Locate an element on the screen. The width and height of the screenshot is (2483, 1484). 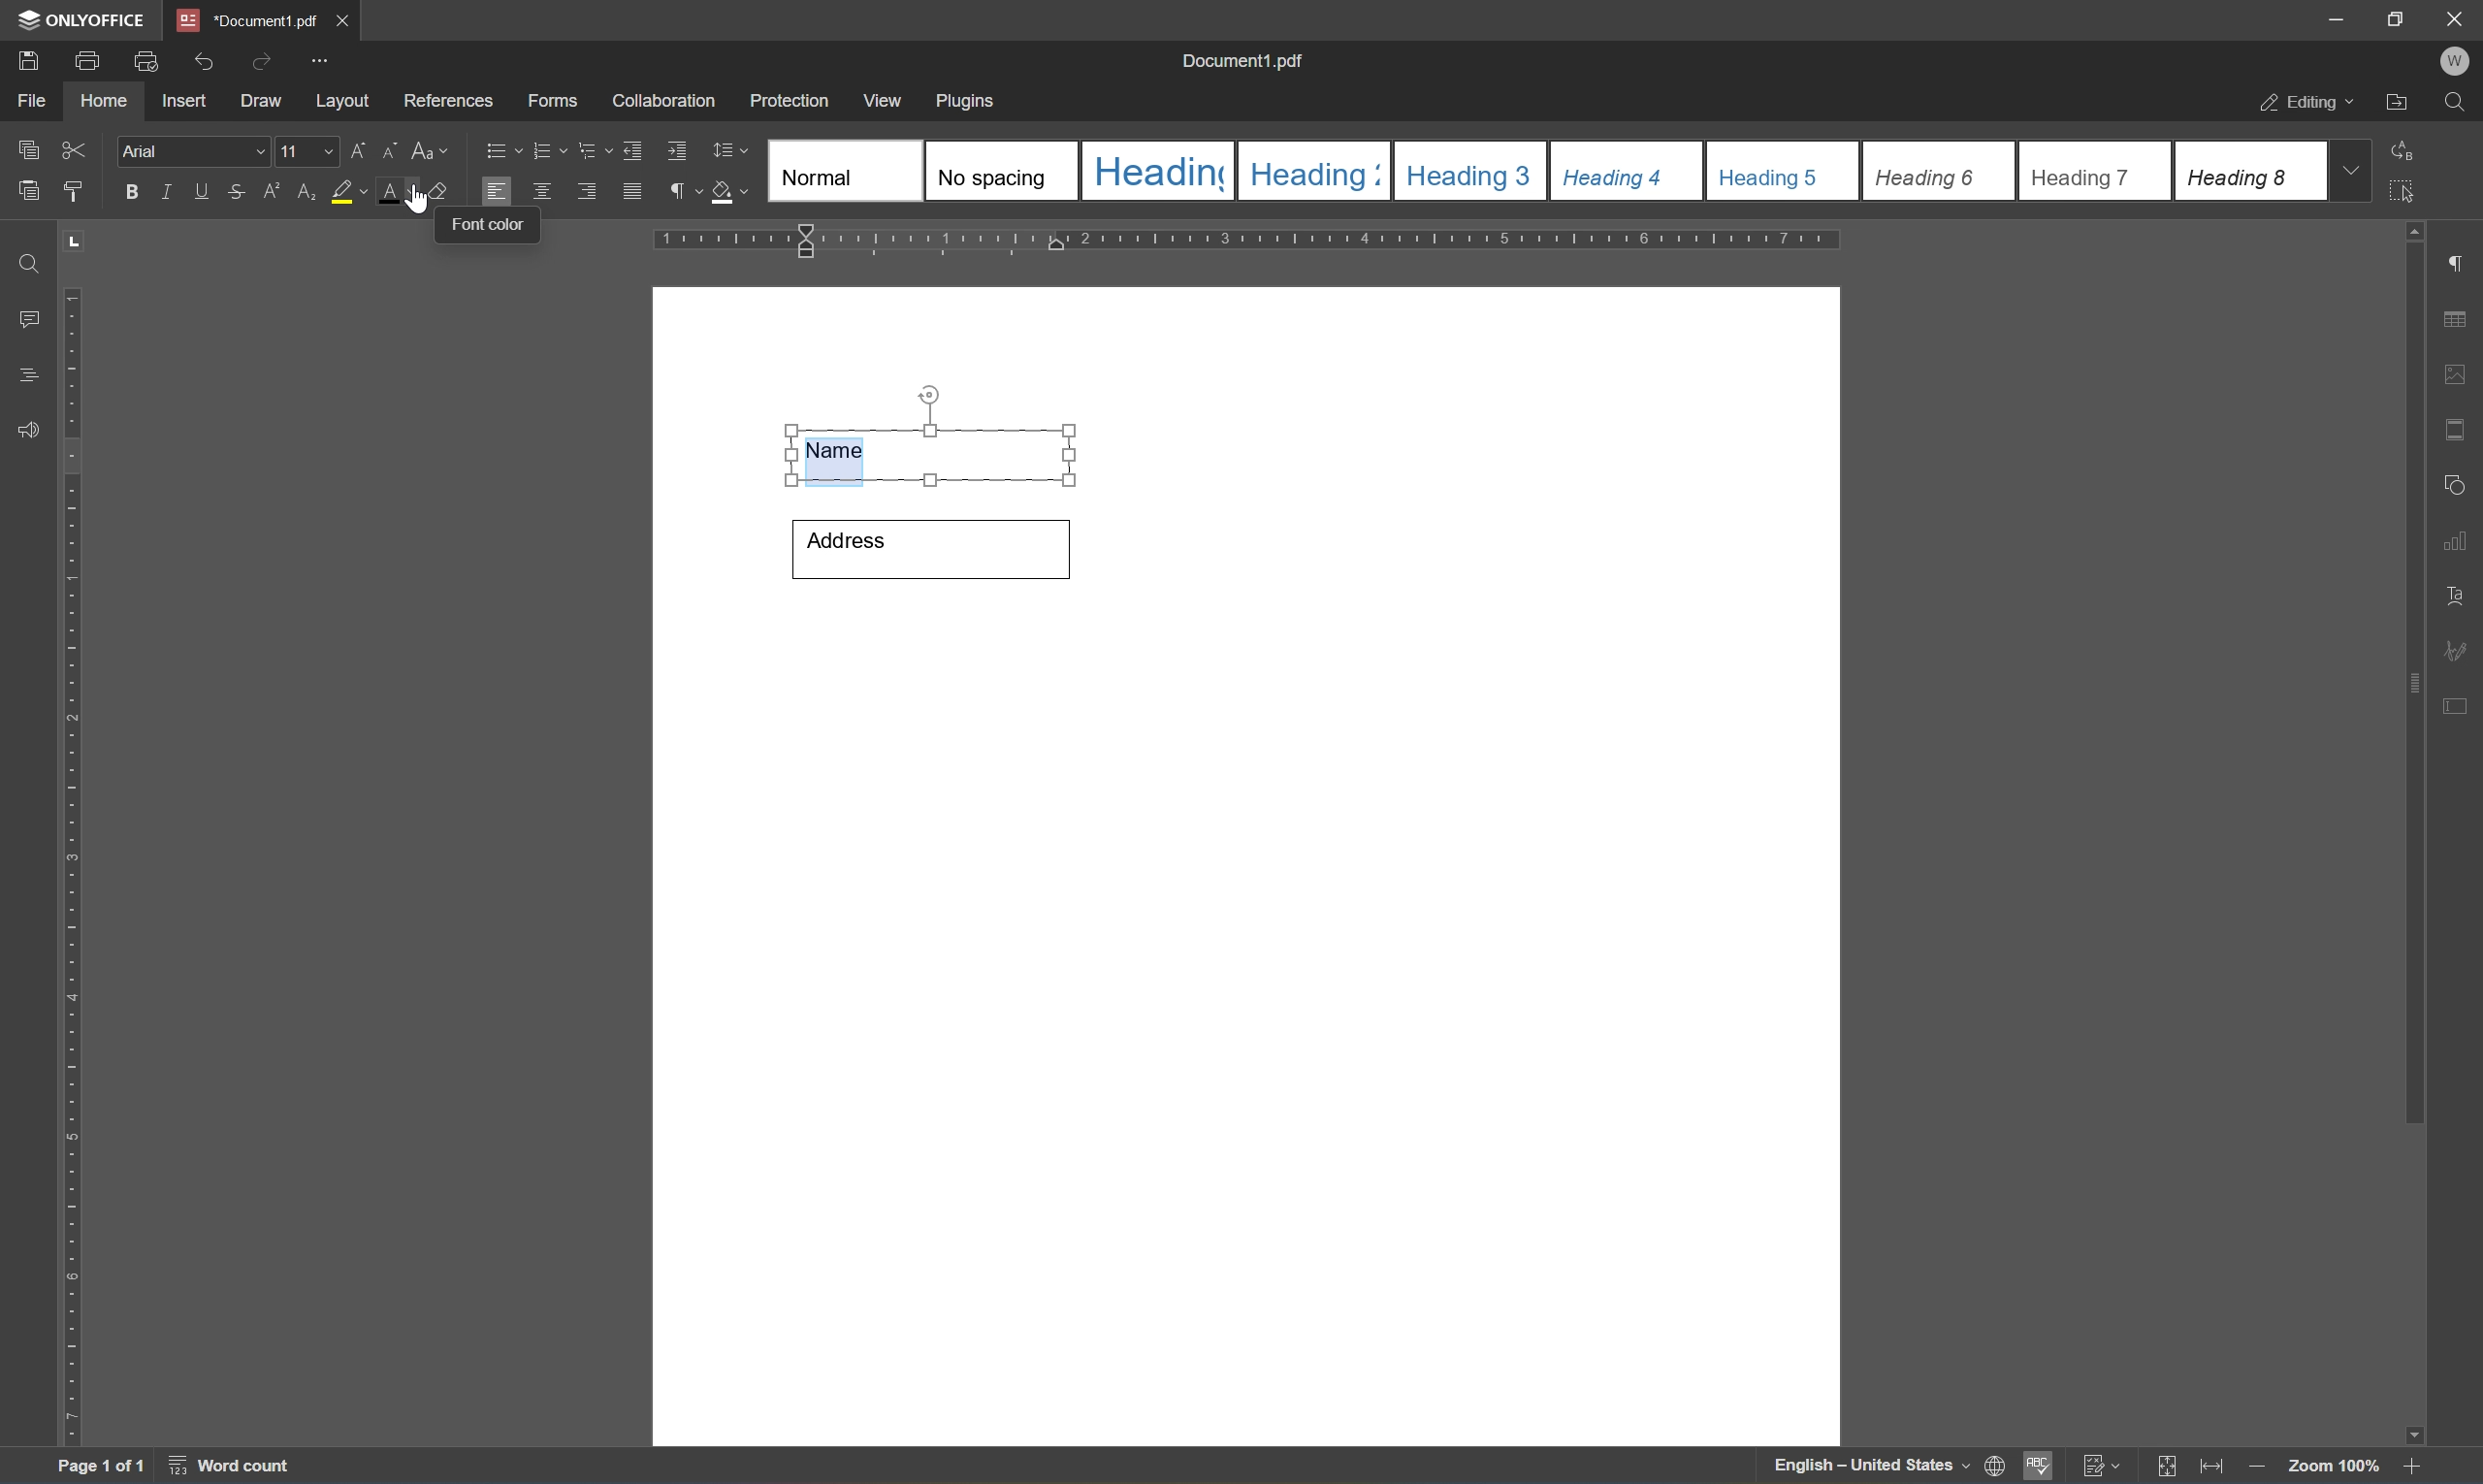
signature settings is located at coordinates (2461, 649).